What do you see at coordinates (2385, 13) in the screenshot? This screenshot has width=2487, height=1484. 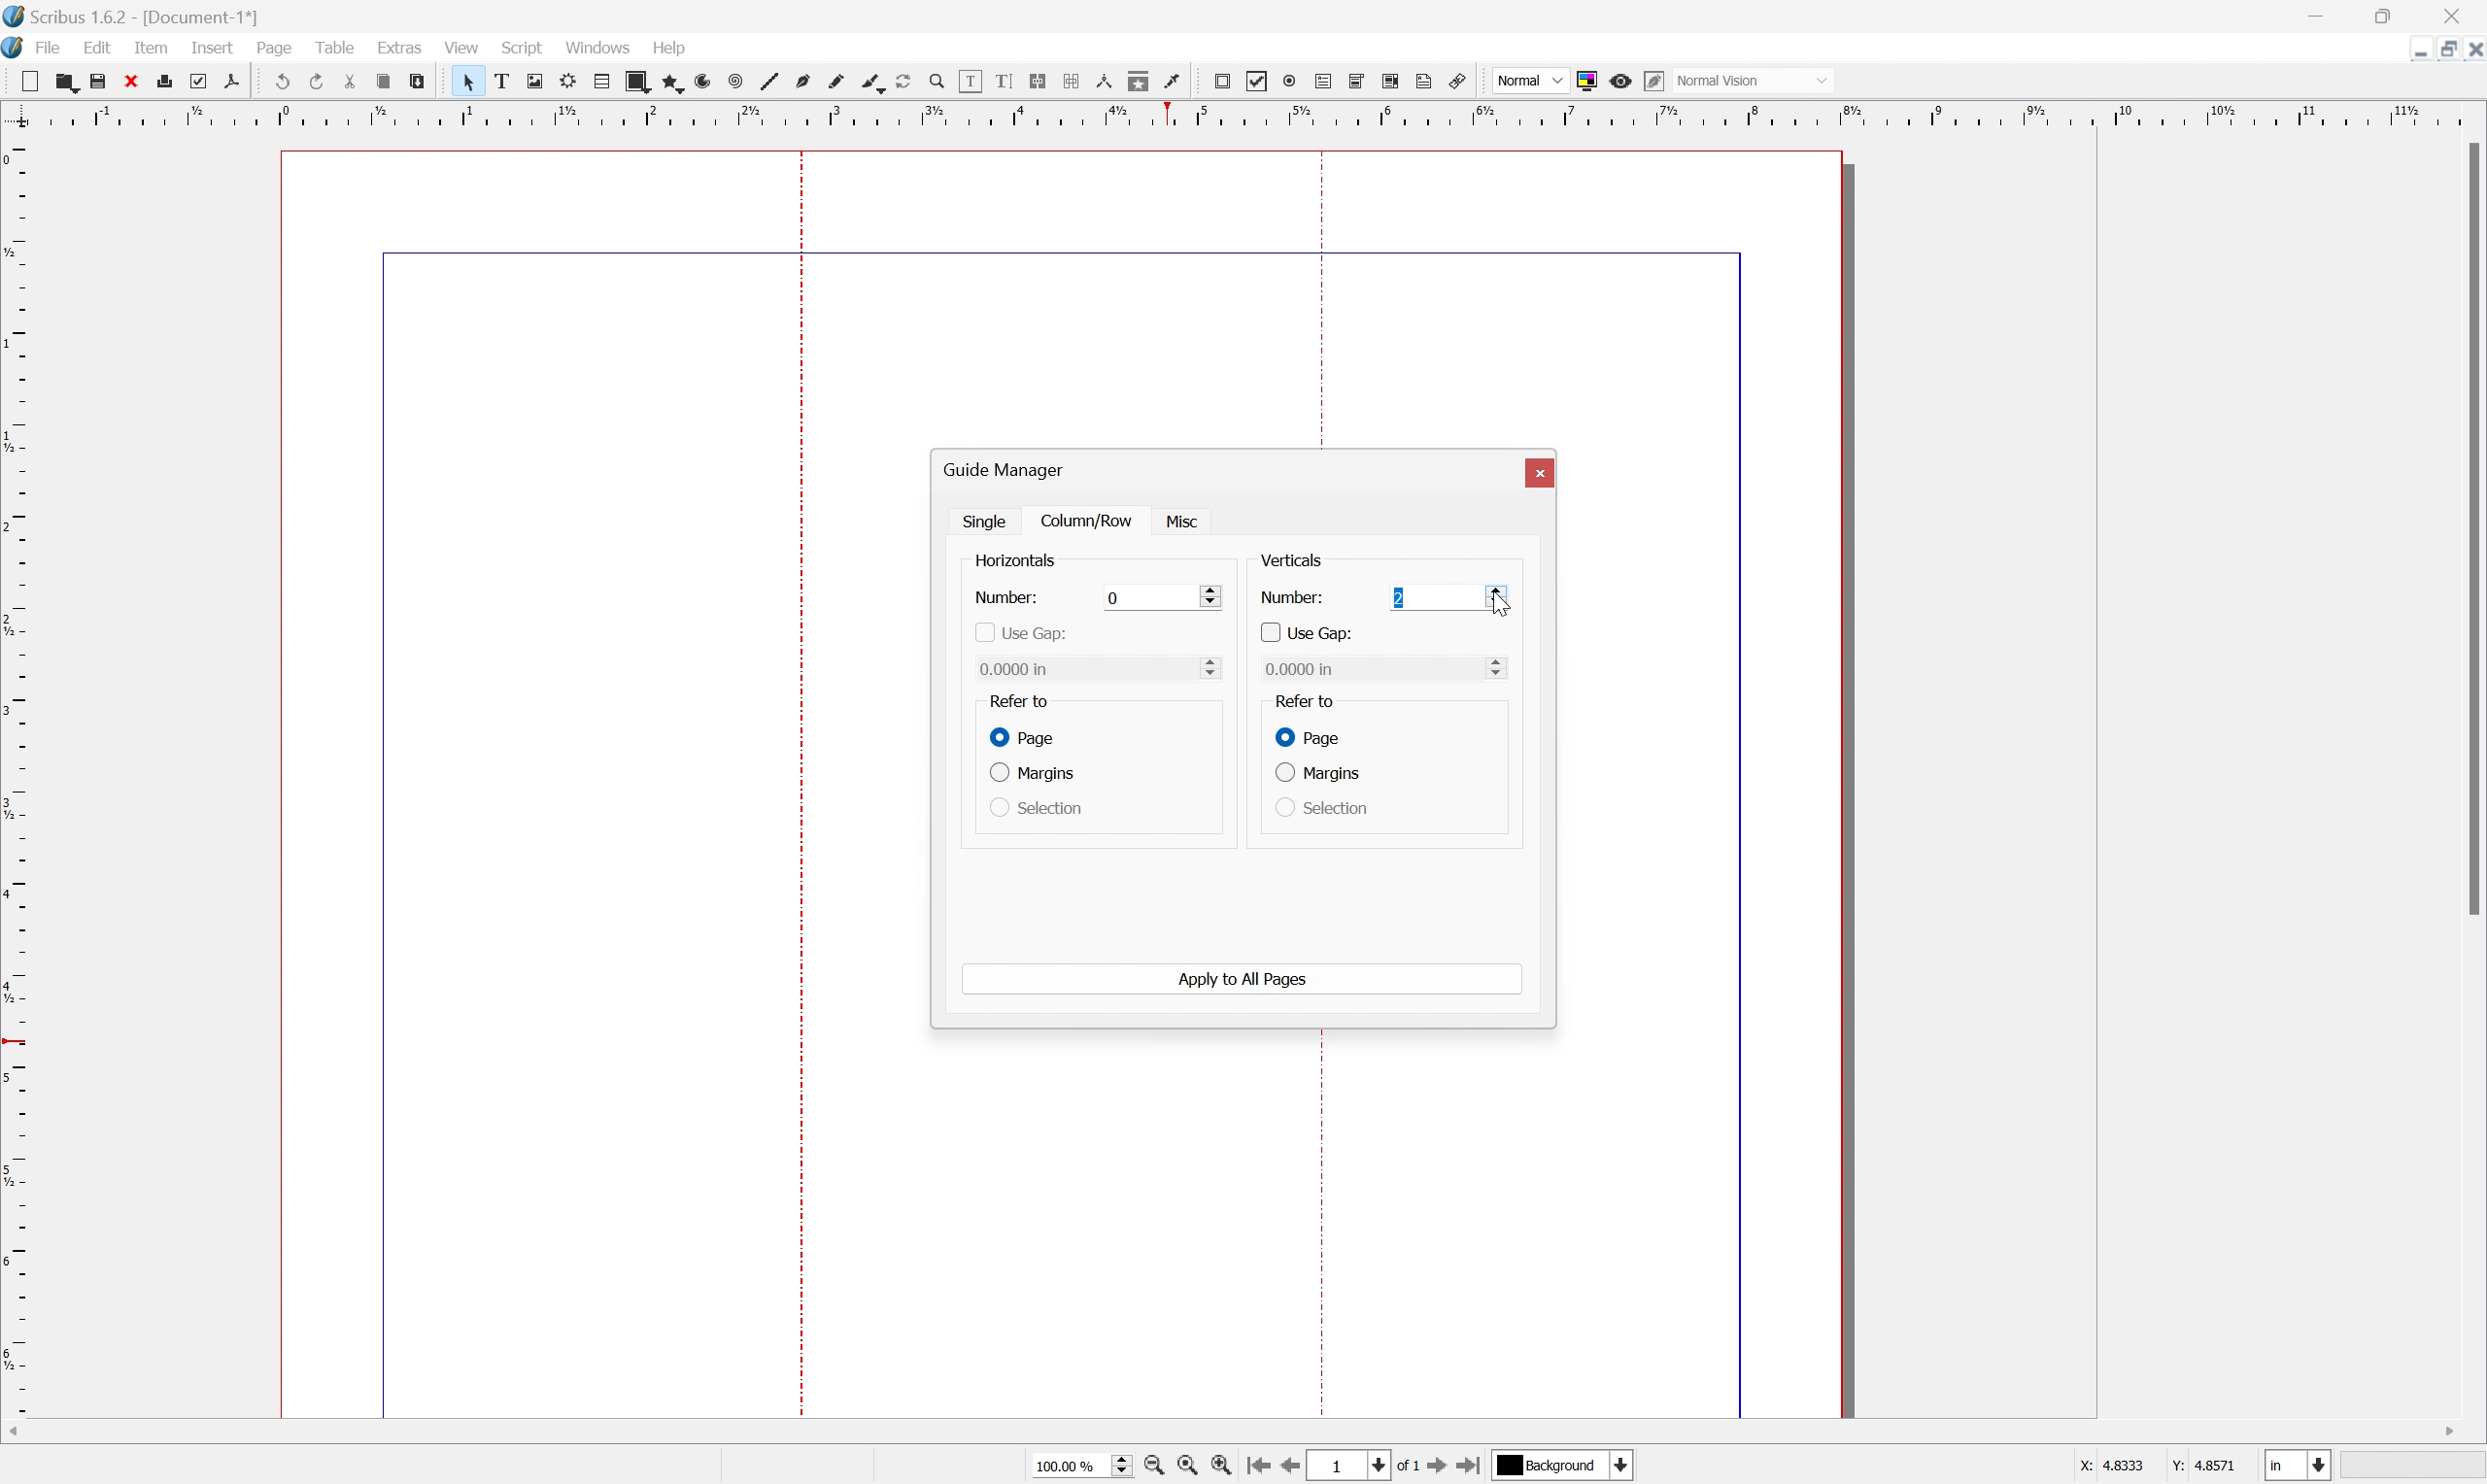 I see `restore down` at bounding box center [2385, 13].